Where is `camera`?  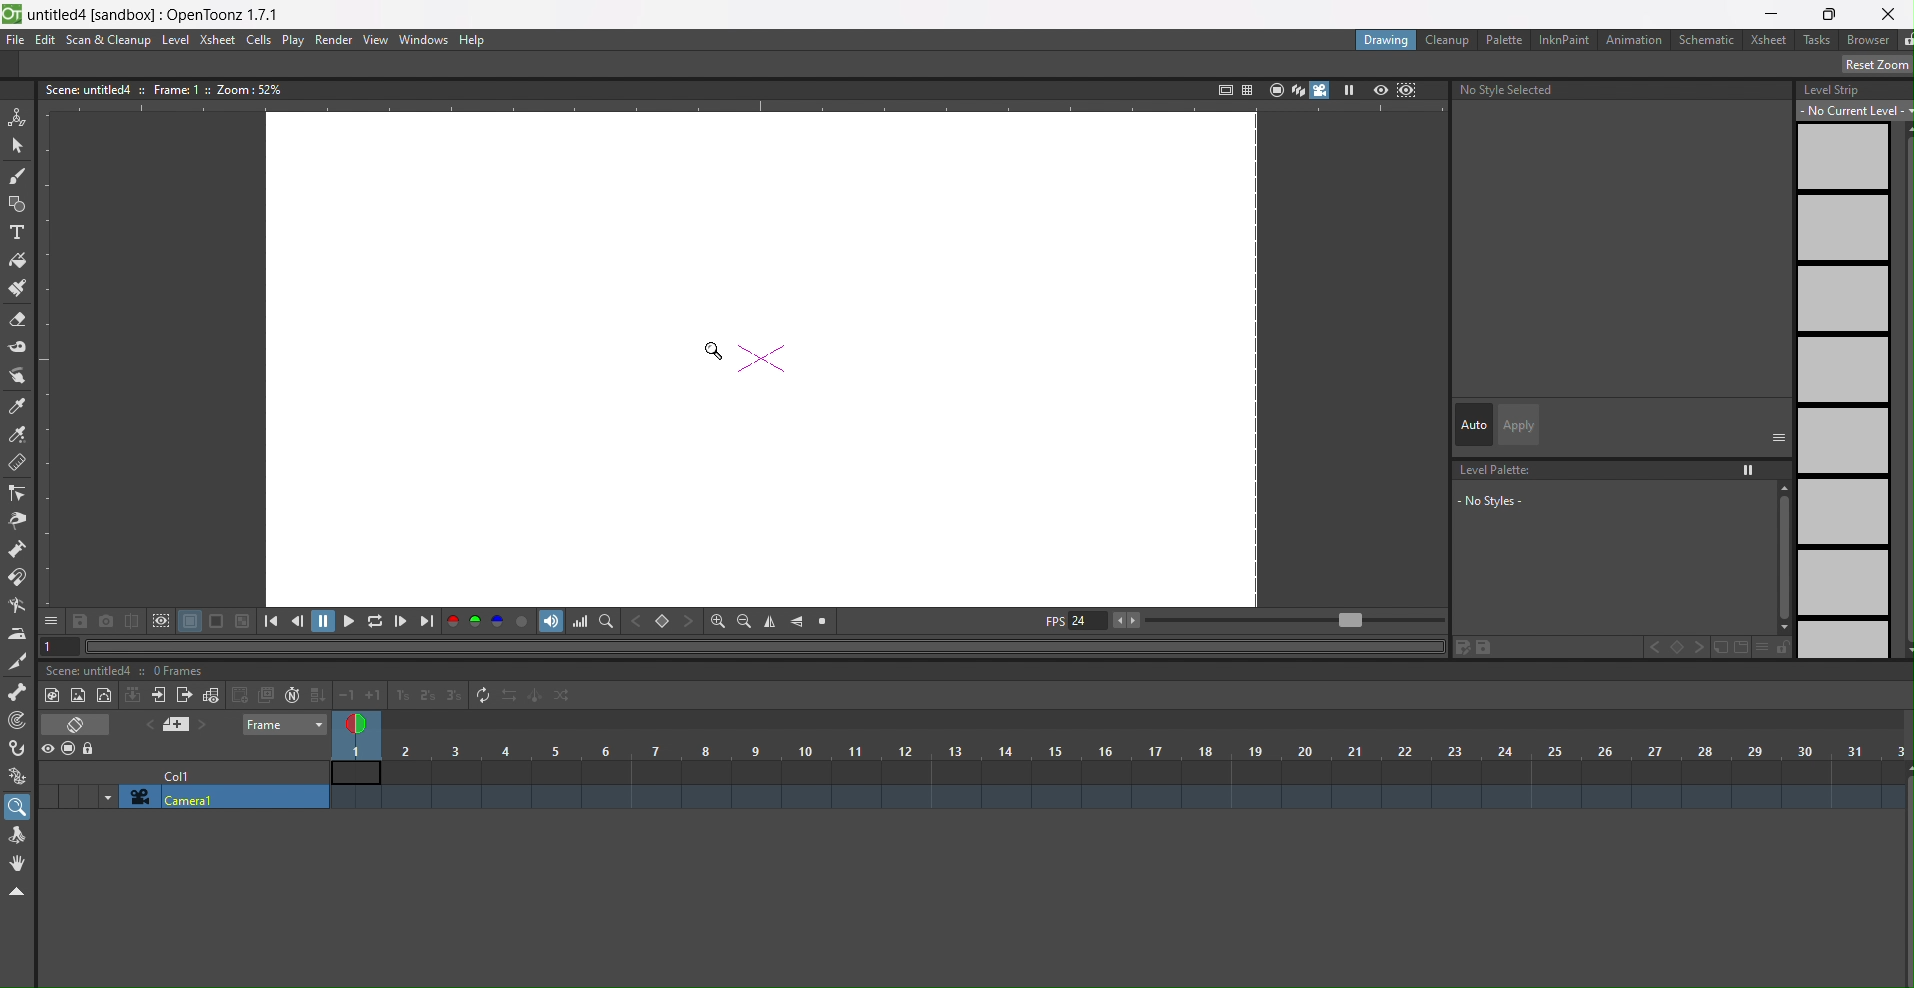
camera is located at coordinates (214, 798).